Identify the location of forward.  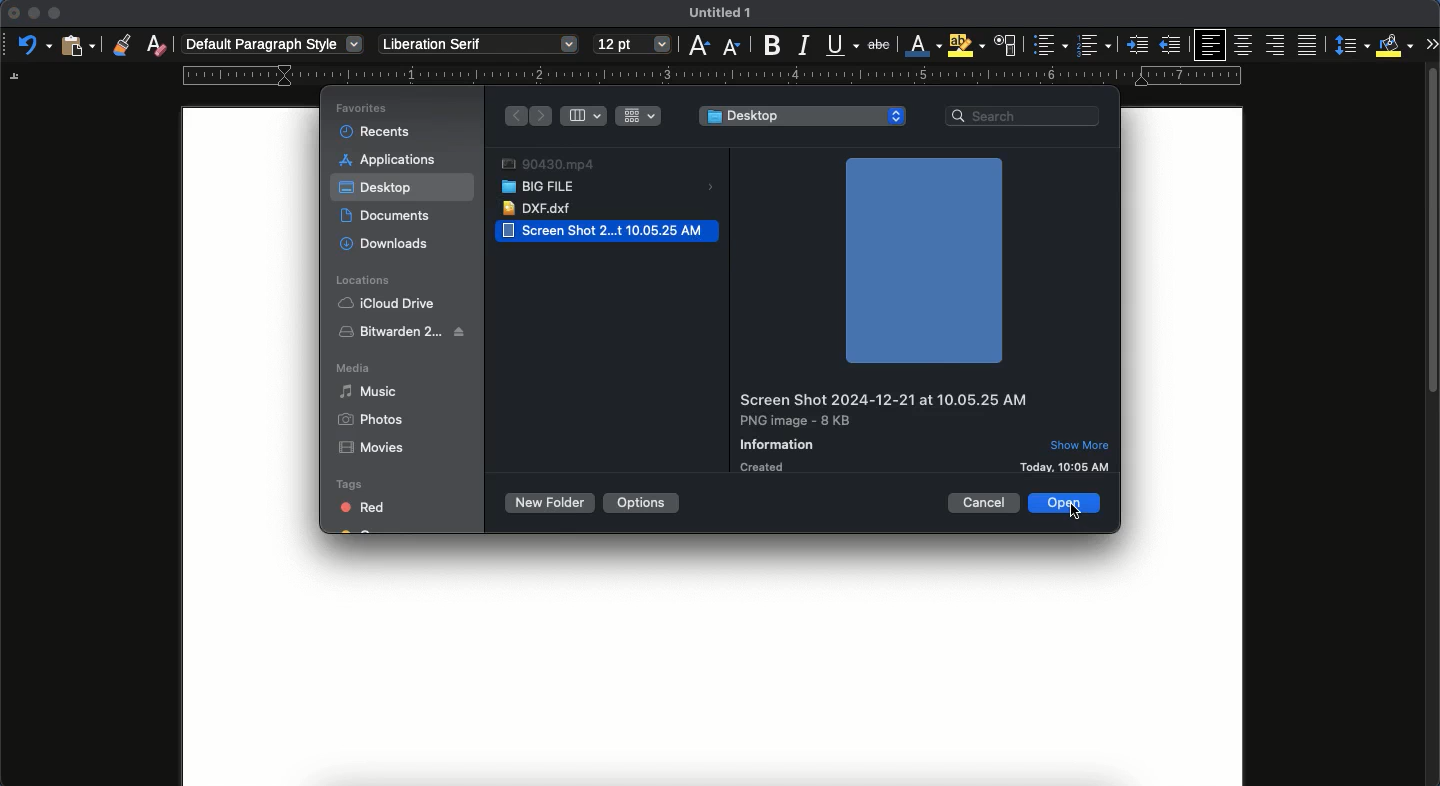
(544, 117).